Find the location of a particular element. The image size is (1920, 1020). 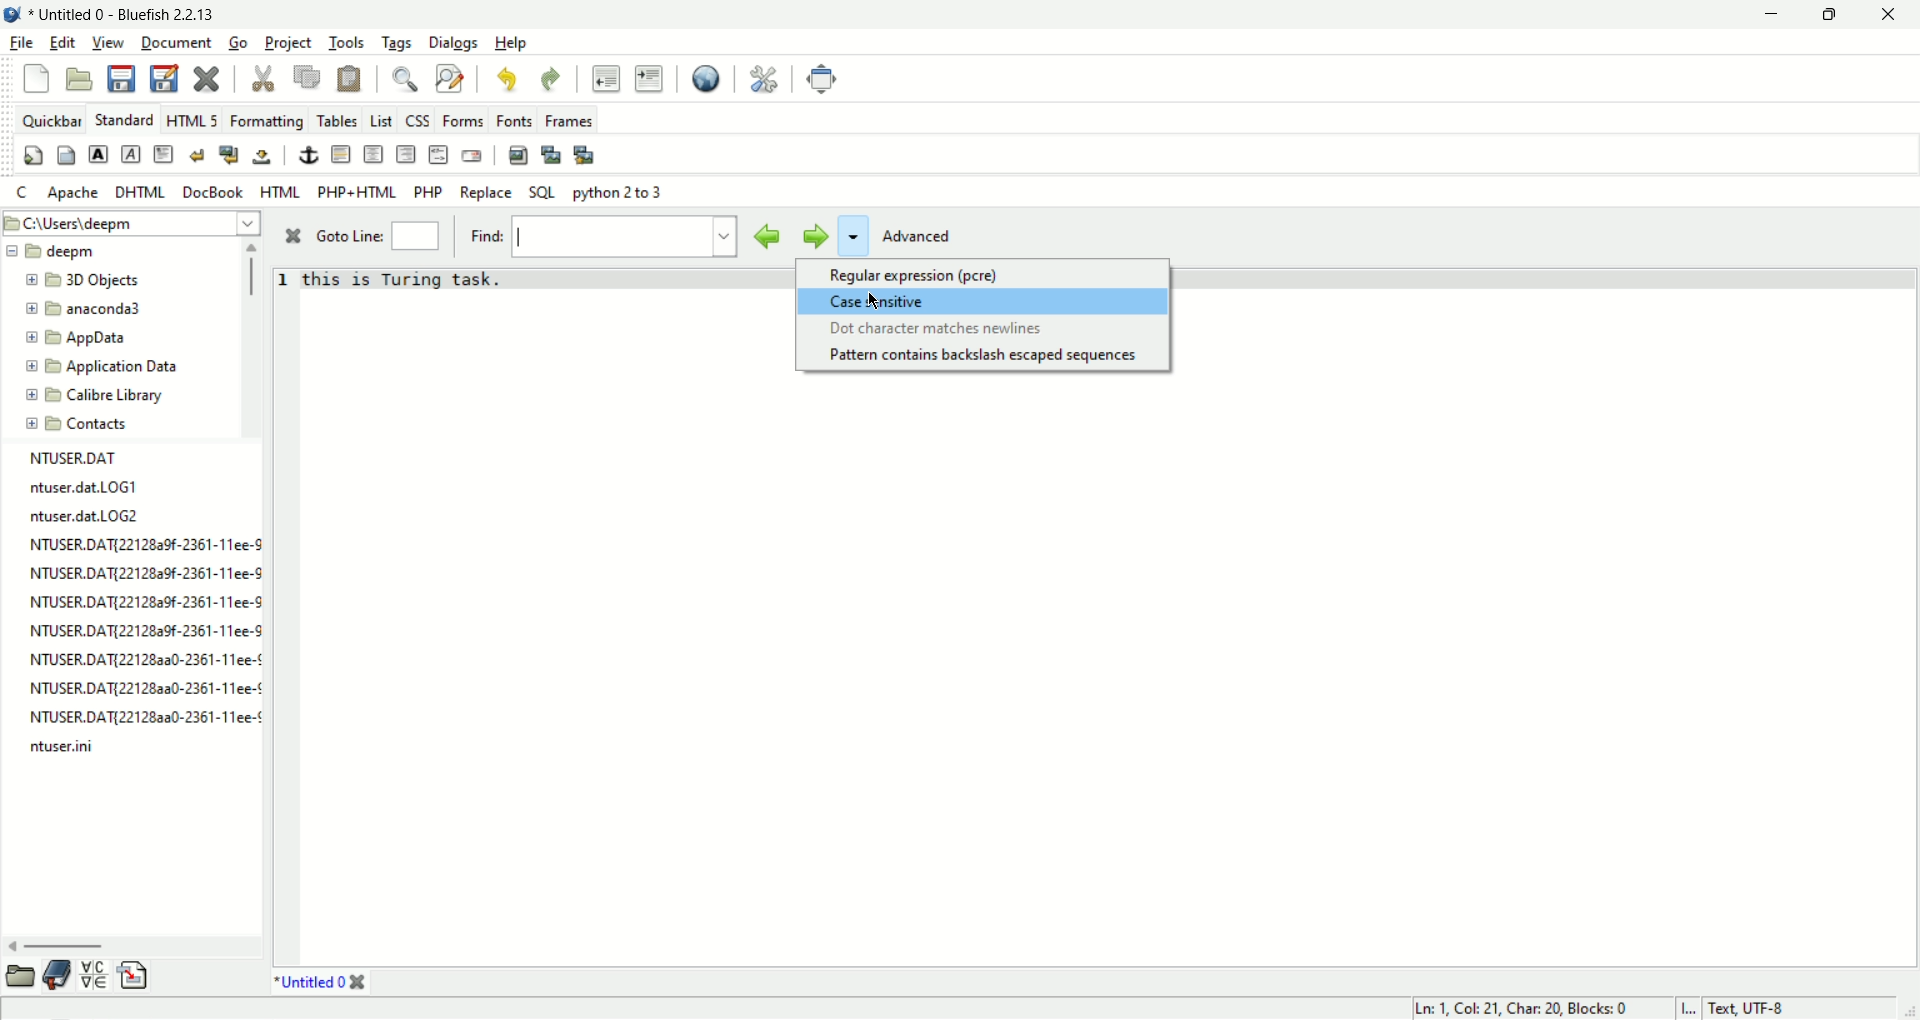

PHP is located at coordinates (430, 192).